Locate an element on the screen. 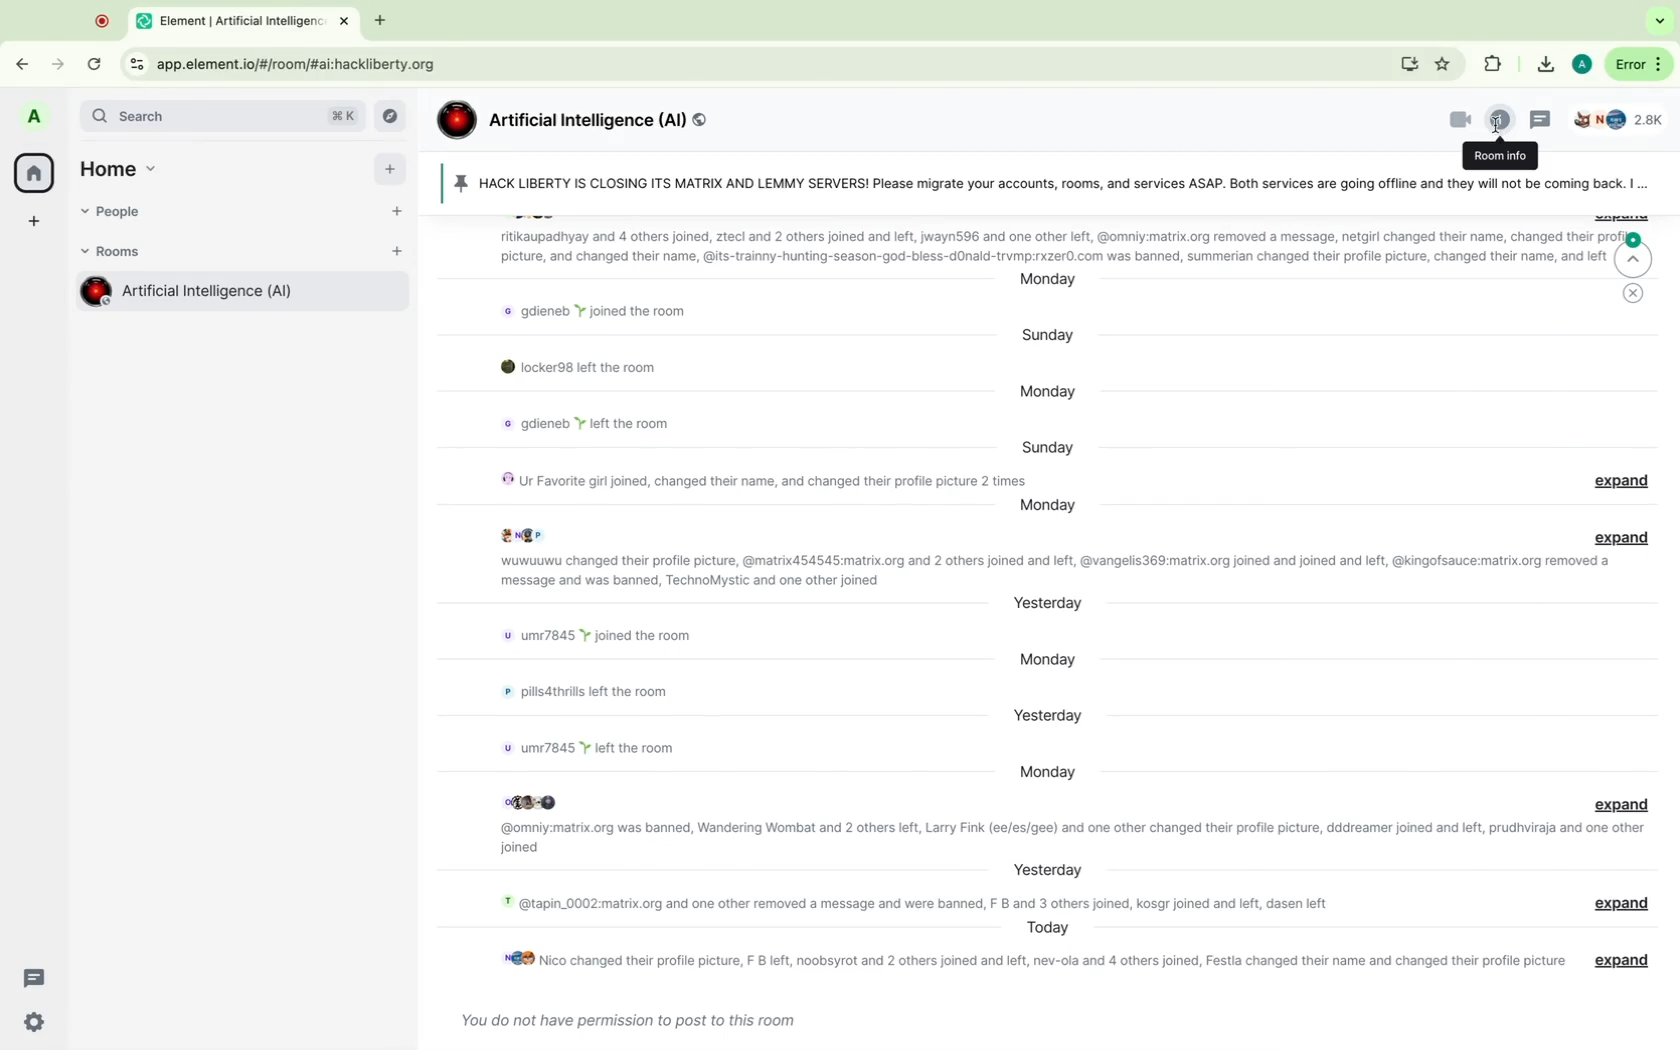 The width and height of the screenshot is (1680, 1050). day is located at coordinates (1045, 658).